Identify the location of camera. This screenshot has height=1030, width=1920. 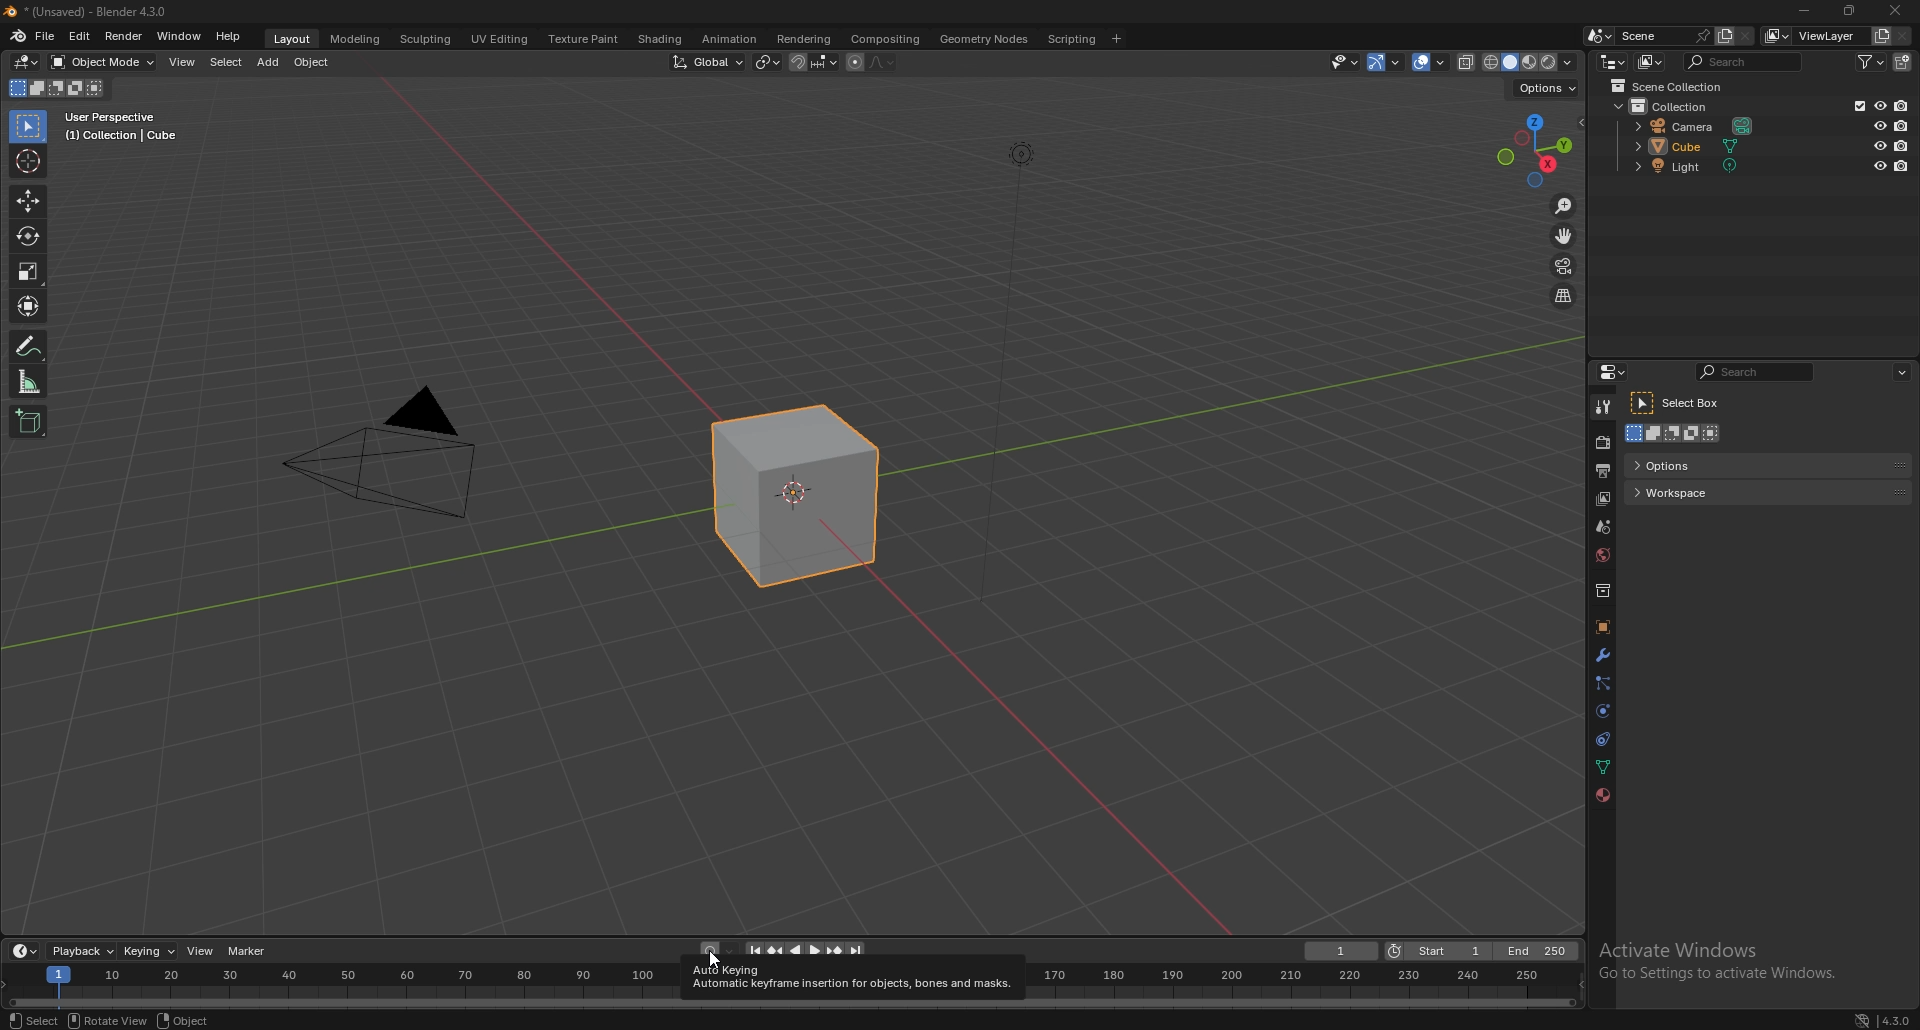
(1698, 125).